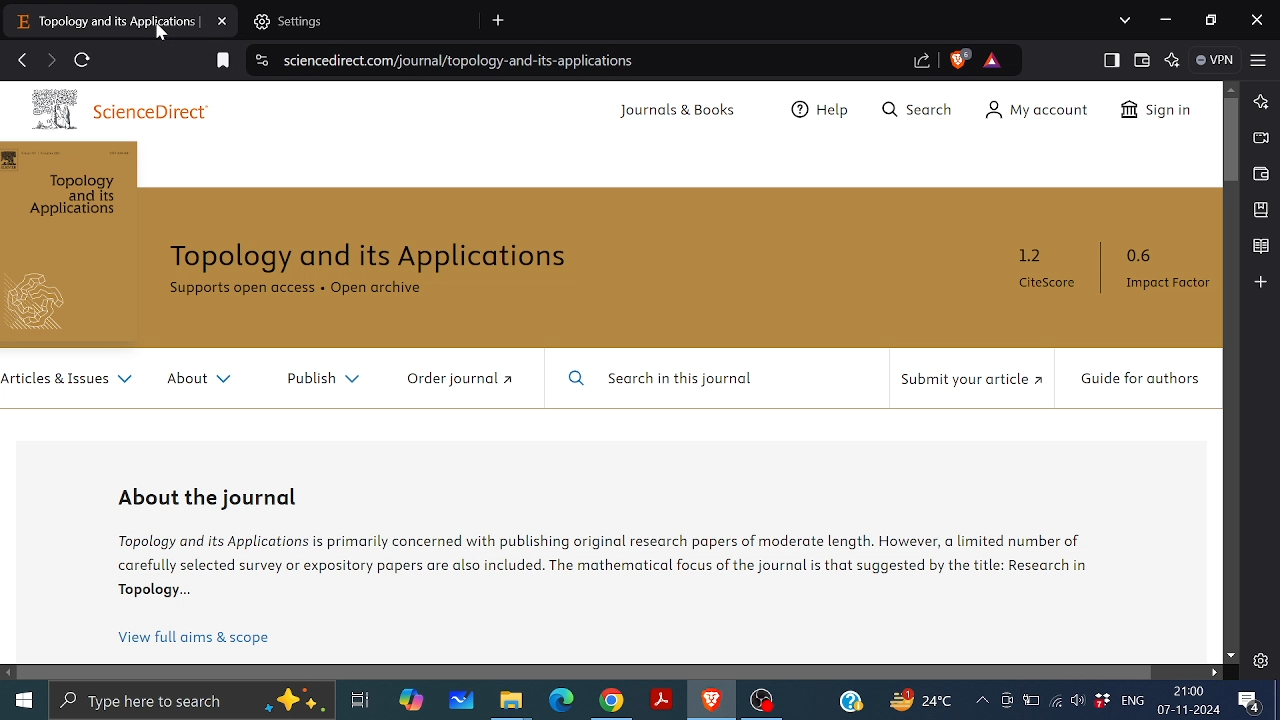  What do you see at coordinates (463, 701) in the screenshot?
I see `Whiteboard` at bounding box center [463, 701].